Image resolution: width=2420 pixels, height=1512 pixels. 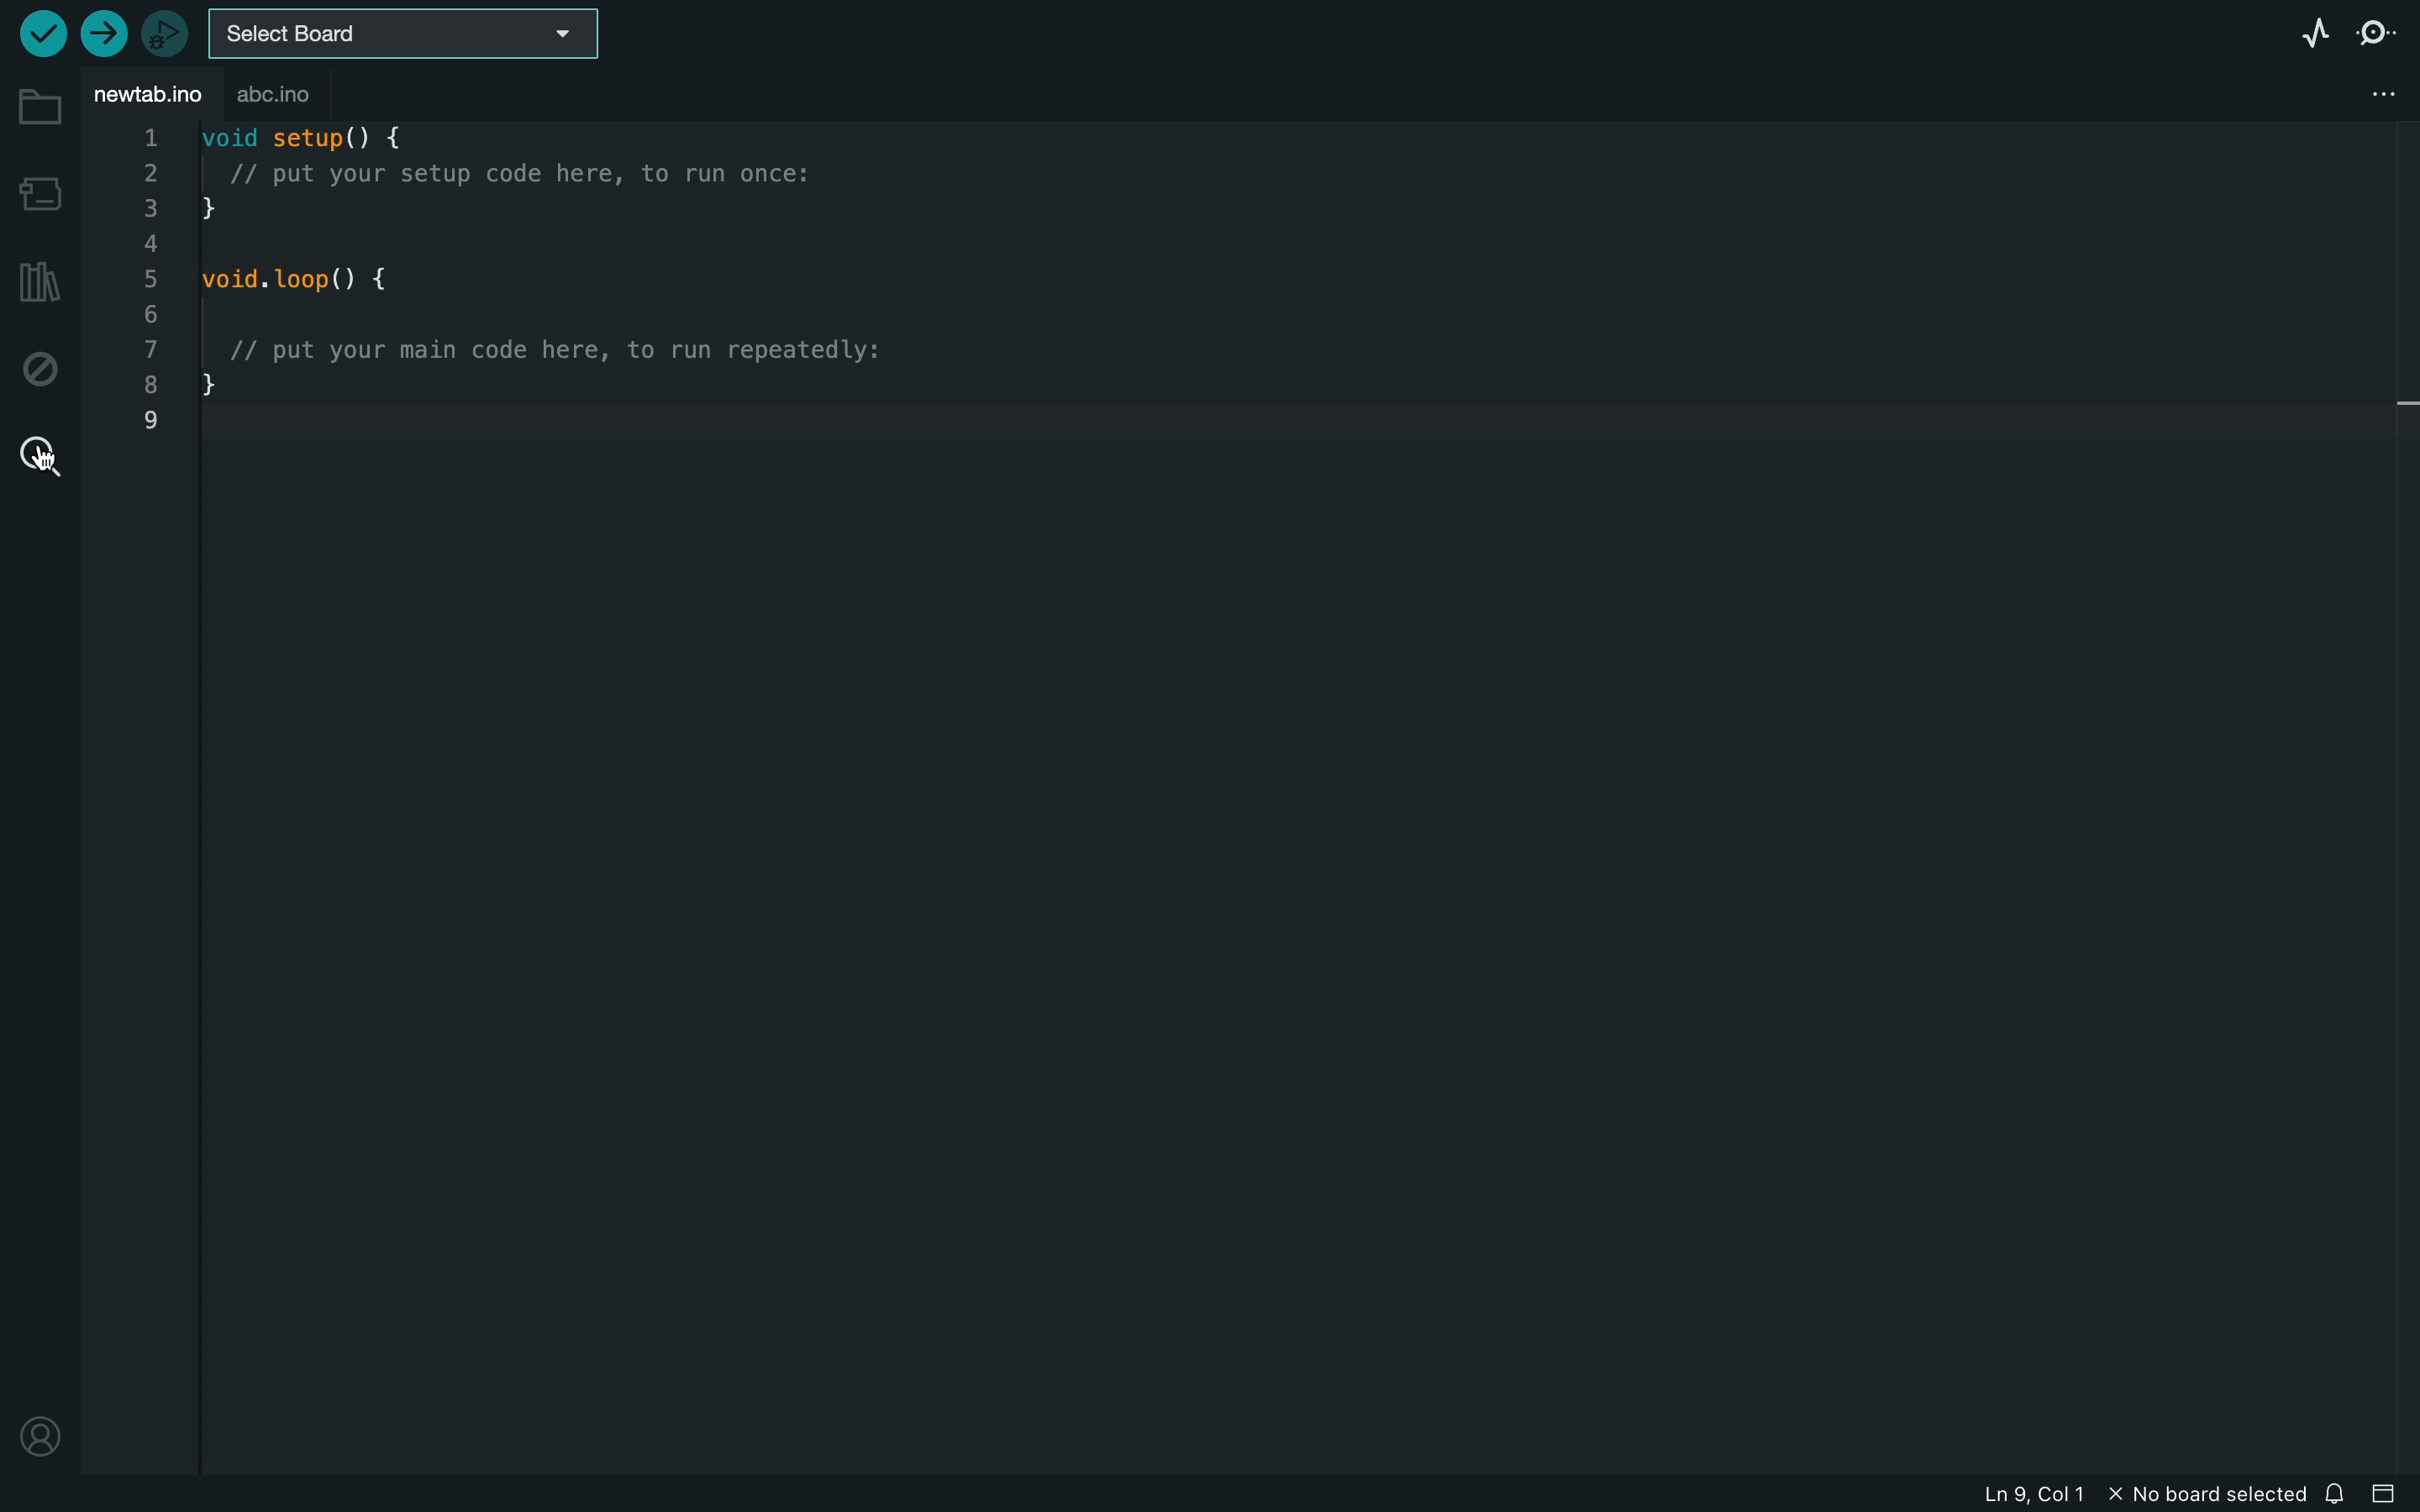 What do you see at coordinates (102, 35) in the screenshot?
I see `upload` at bounding box center [102, 35].